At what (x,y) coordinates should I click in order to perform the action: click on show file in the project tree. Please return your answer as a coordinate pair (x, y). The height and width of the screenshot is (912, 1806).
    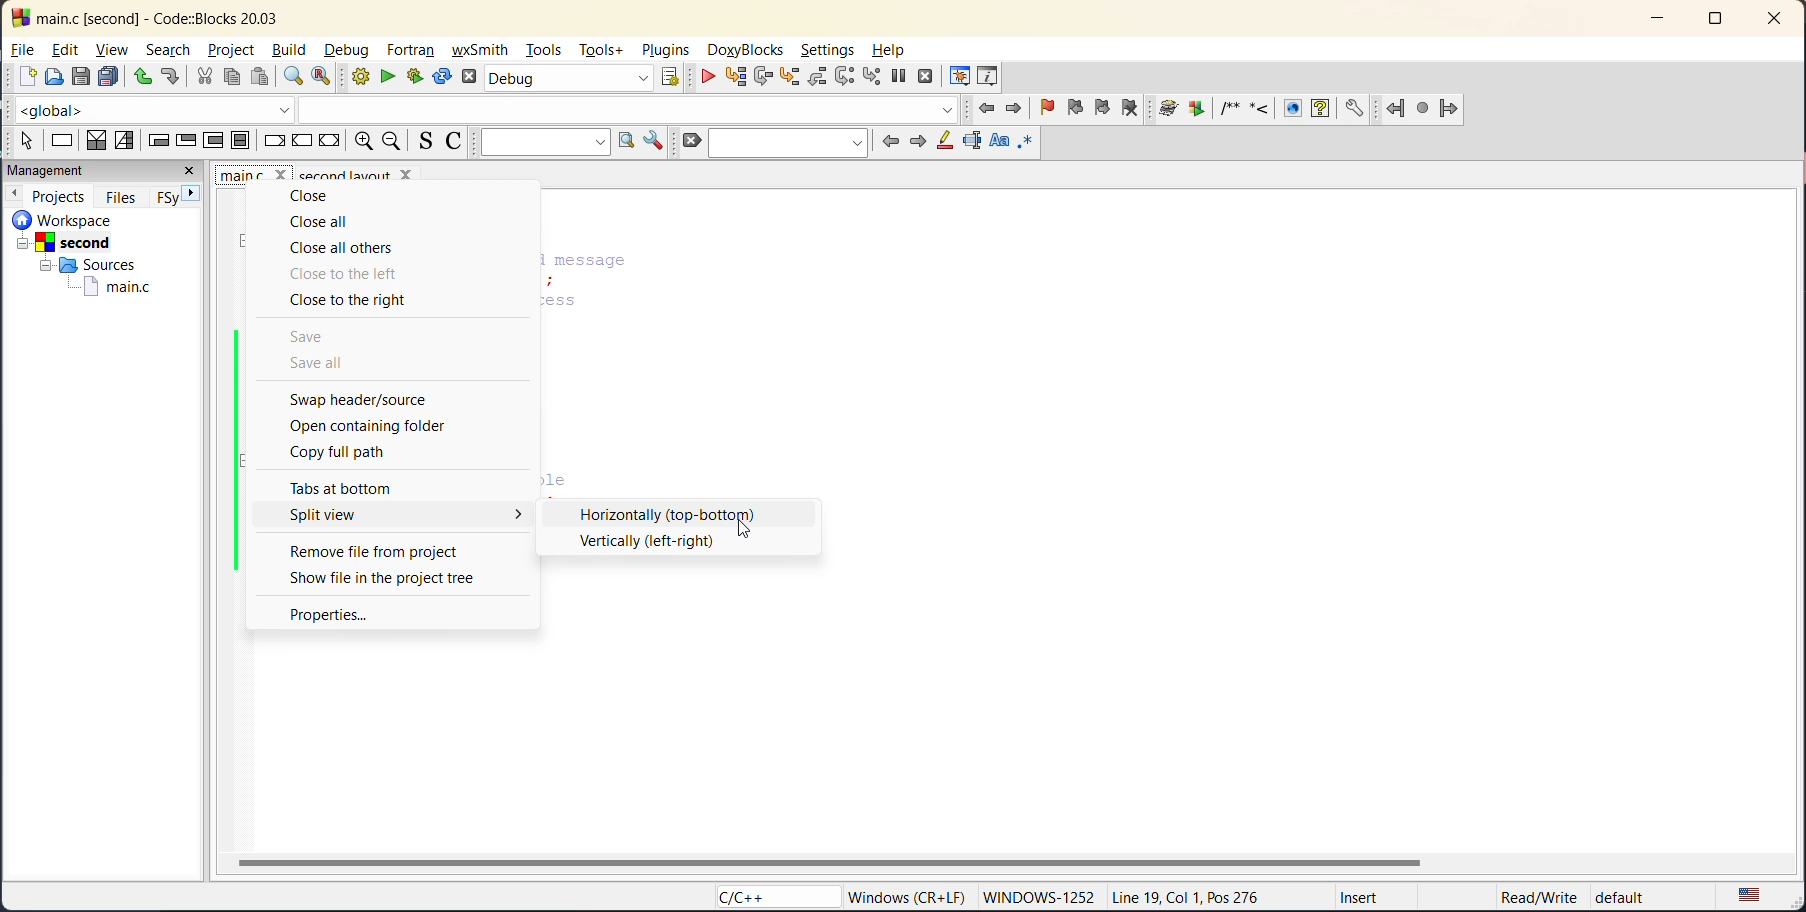
    Looking at the image, I should click on (386, 577).